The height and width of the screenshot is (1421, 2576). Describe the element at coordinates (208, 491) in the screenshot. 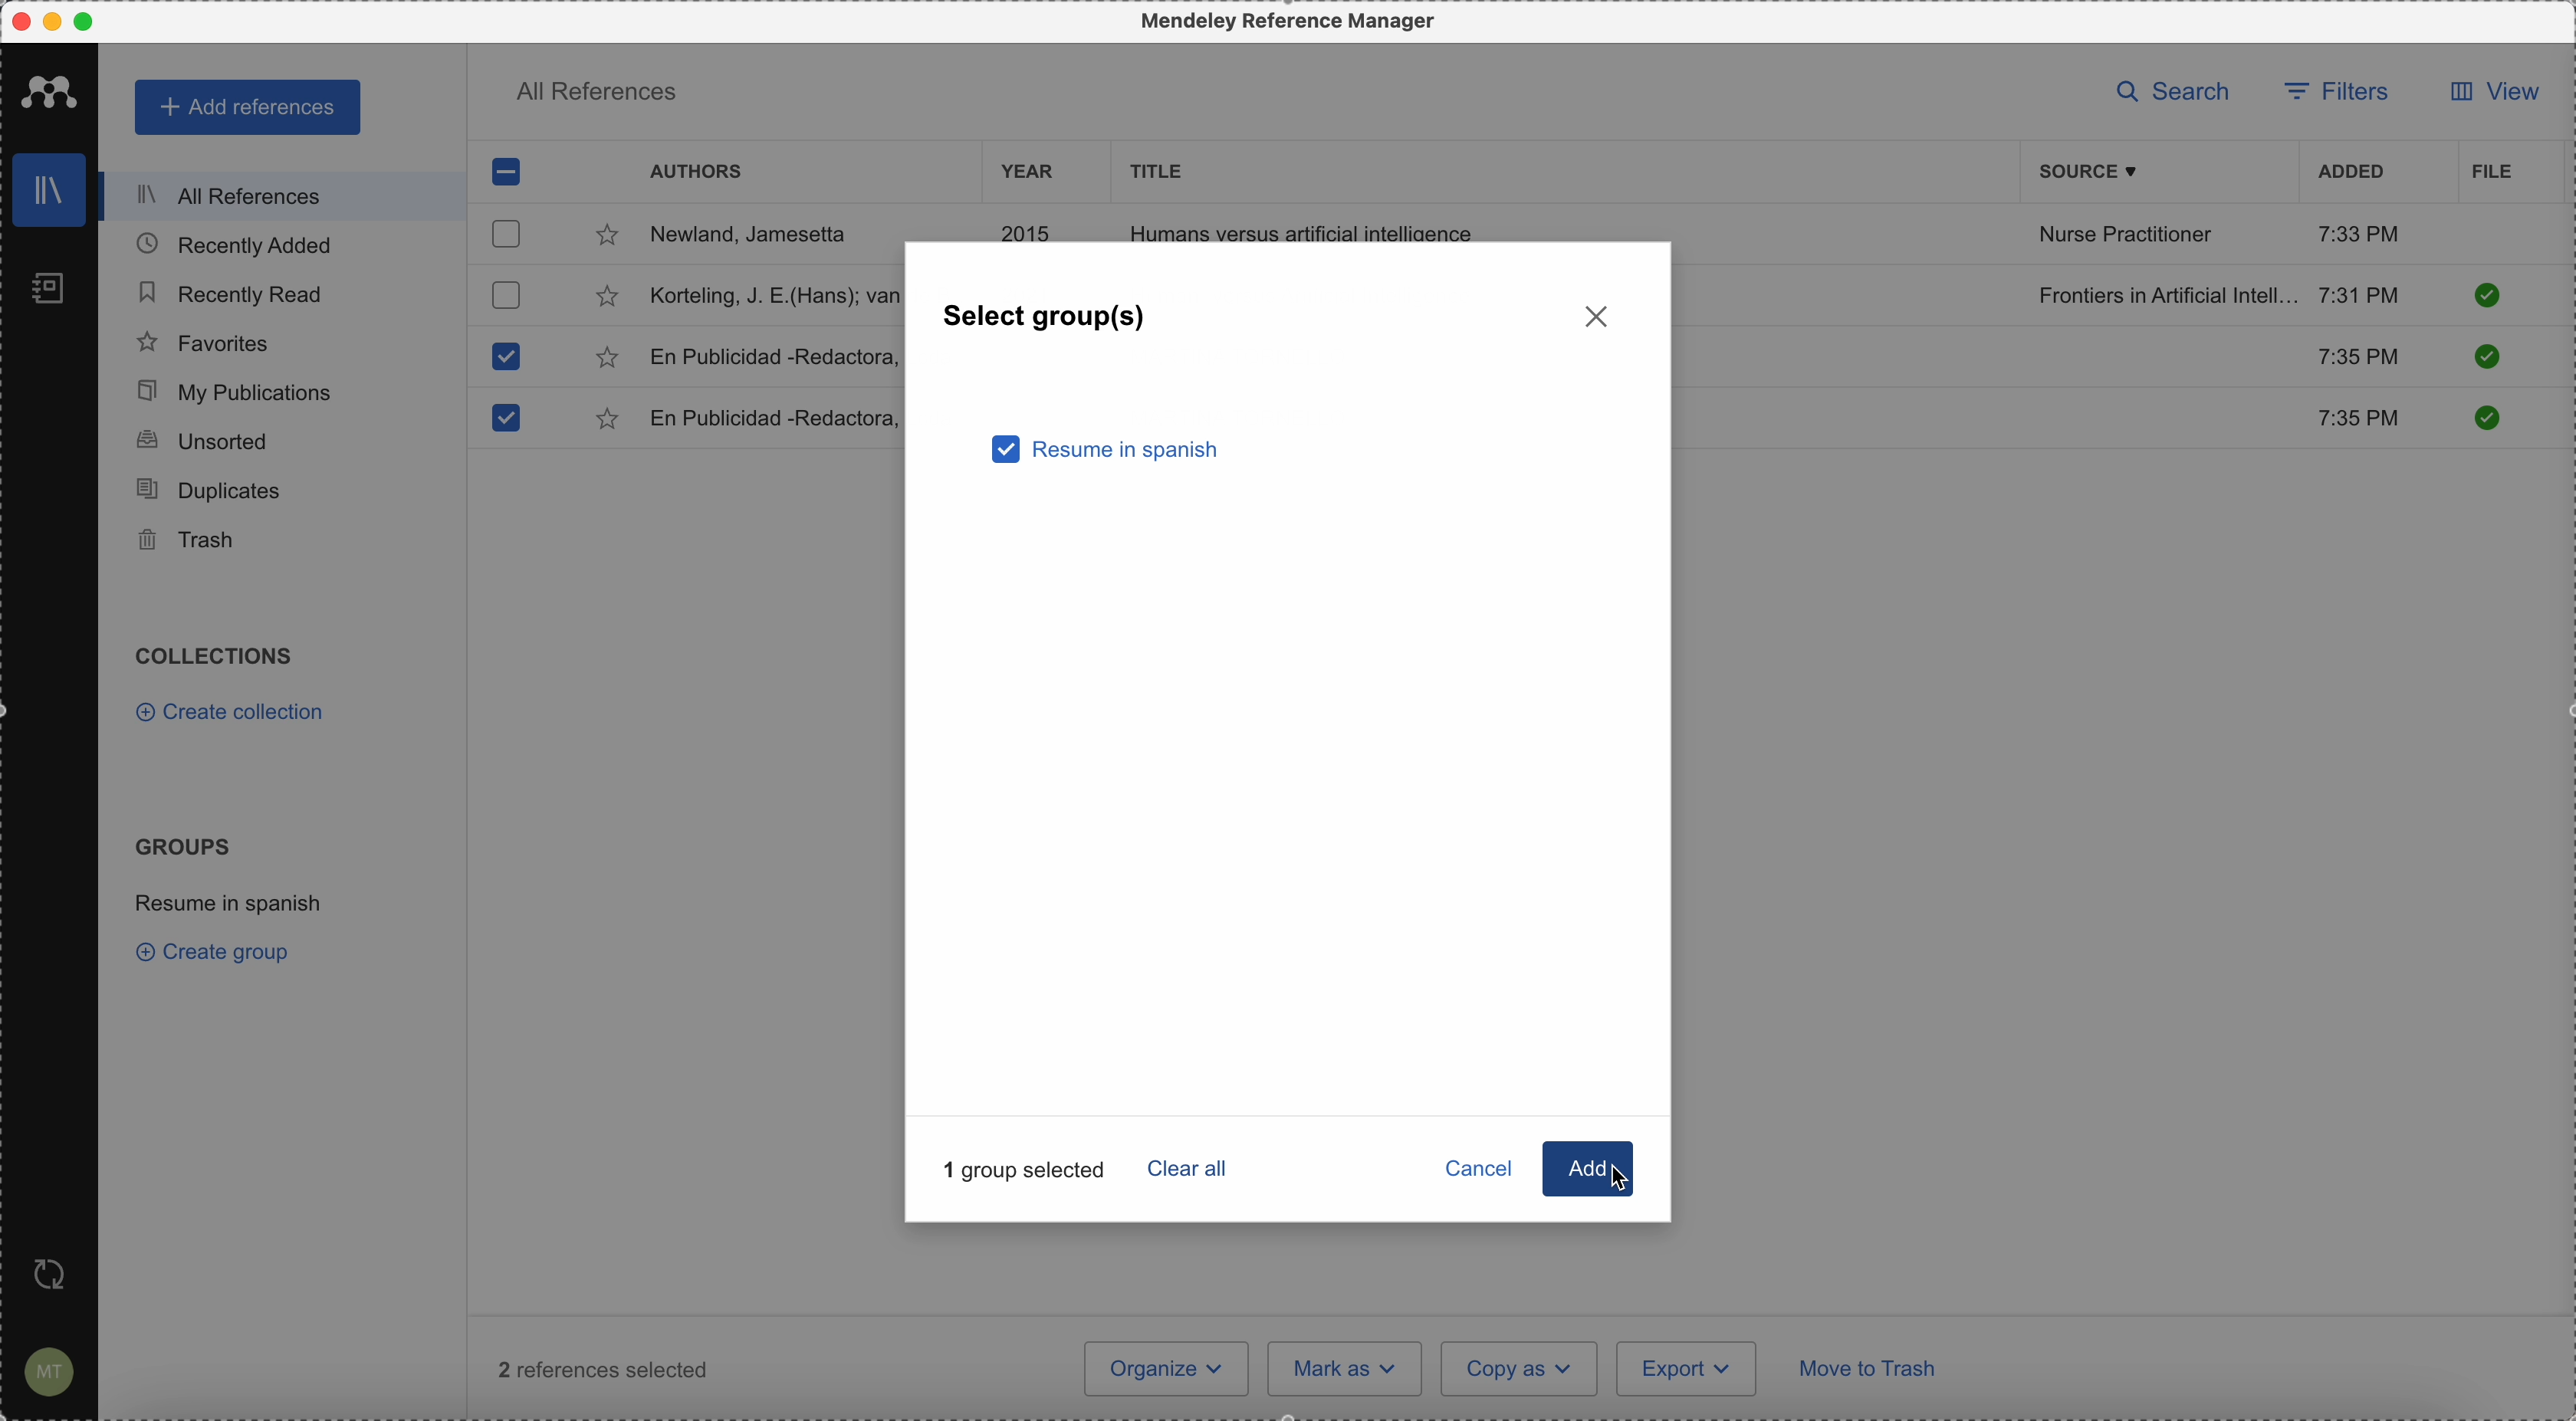

I see `duplicates` at that location.